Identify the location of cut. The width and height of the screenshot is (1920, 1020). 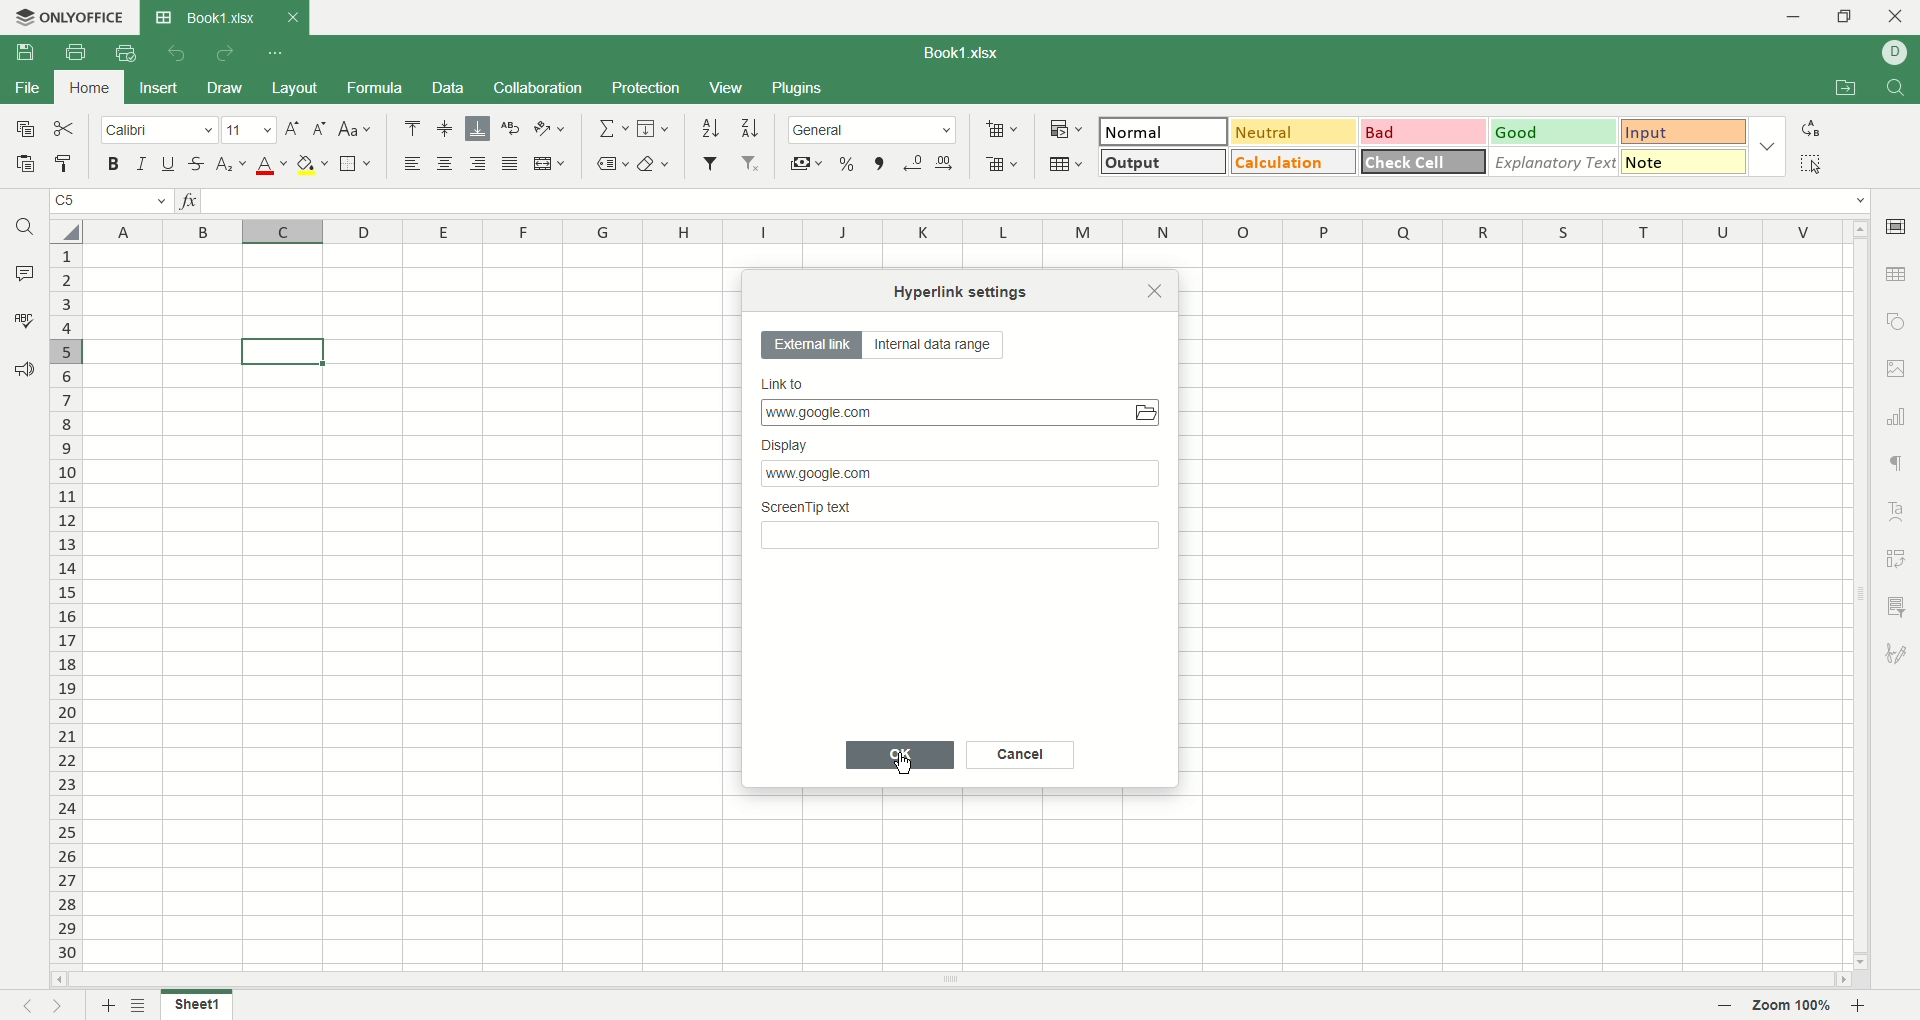
(68, 130).